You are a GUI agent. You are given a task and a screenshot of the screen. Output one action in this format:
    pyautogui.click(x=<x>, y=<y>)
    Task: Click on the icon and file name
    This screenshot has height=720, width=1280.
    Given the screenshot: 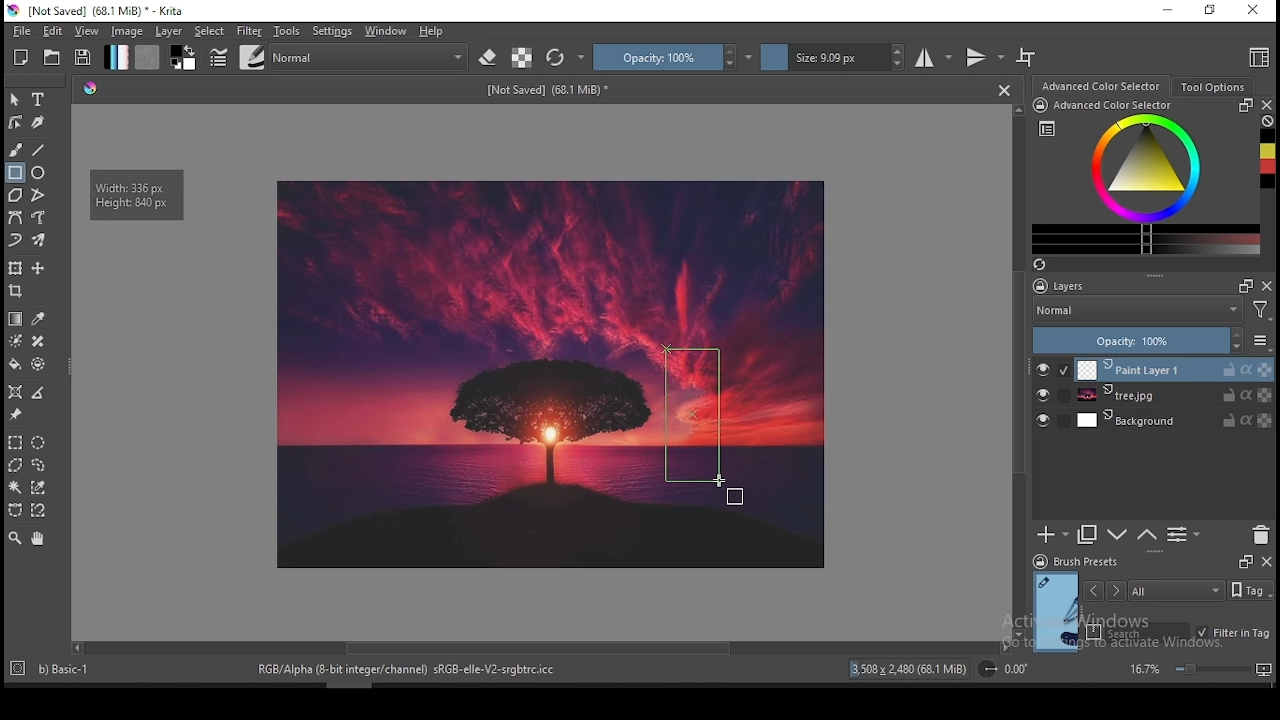 What is the action you would take?
    pyautogui.click(x=98, y=11)
    